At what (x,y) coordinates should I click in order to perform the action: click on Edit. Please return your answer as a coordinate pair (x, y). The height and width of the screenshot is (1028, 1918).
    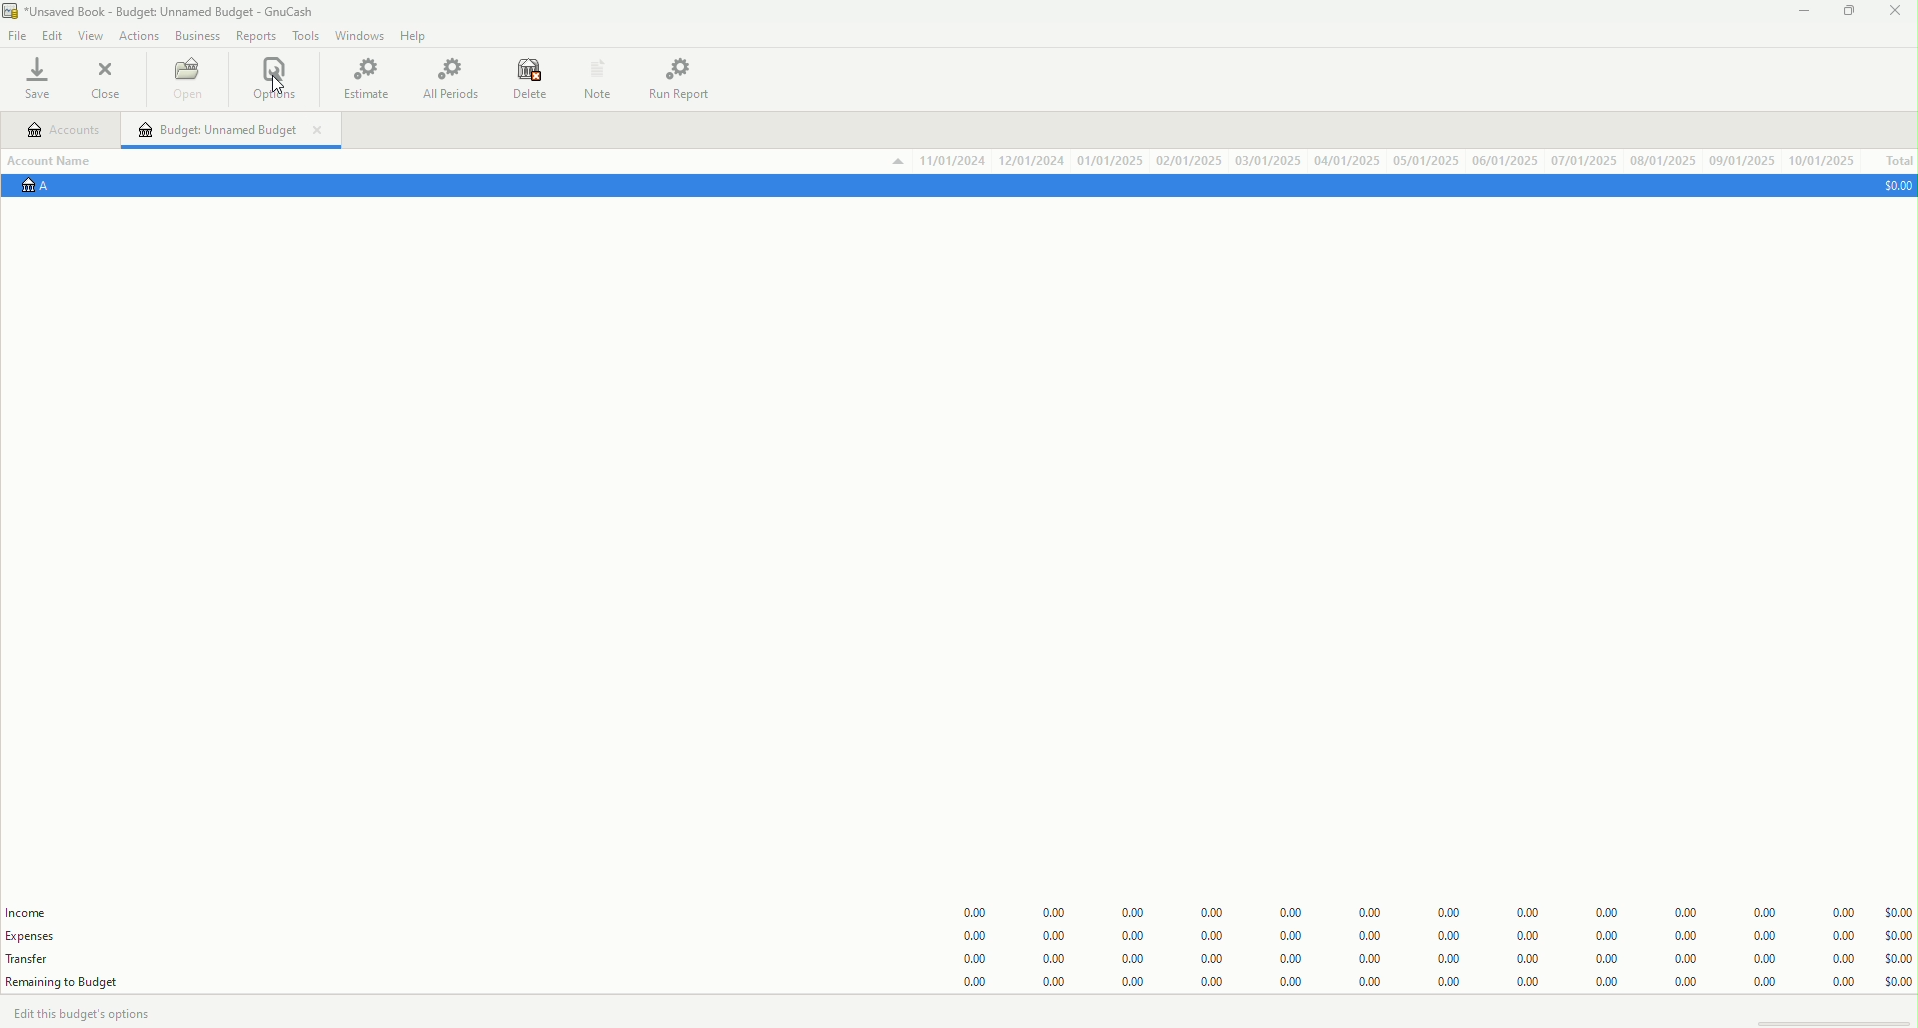
    Looking at the image, I should click on (52, 36).